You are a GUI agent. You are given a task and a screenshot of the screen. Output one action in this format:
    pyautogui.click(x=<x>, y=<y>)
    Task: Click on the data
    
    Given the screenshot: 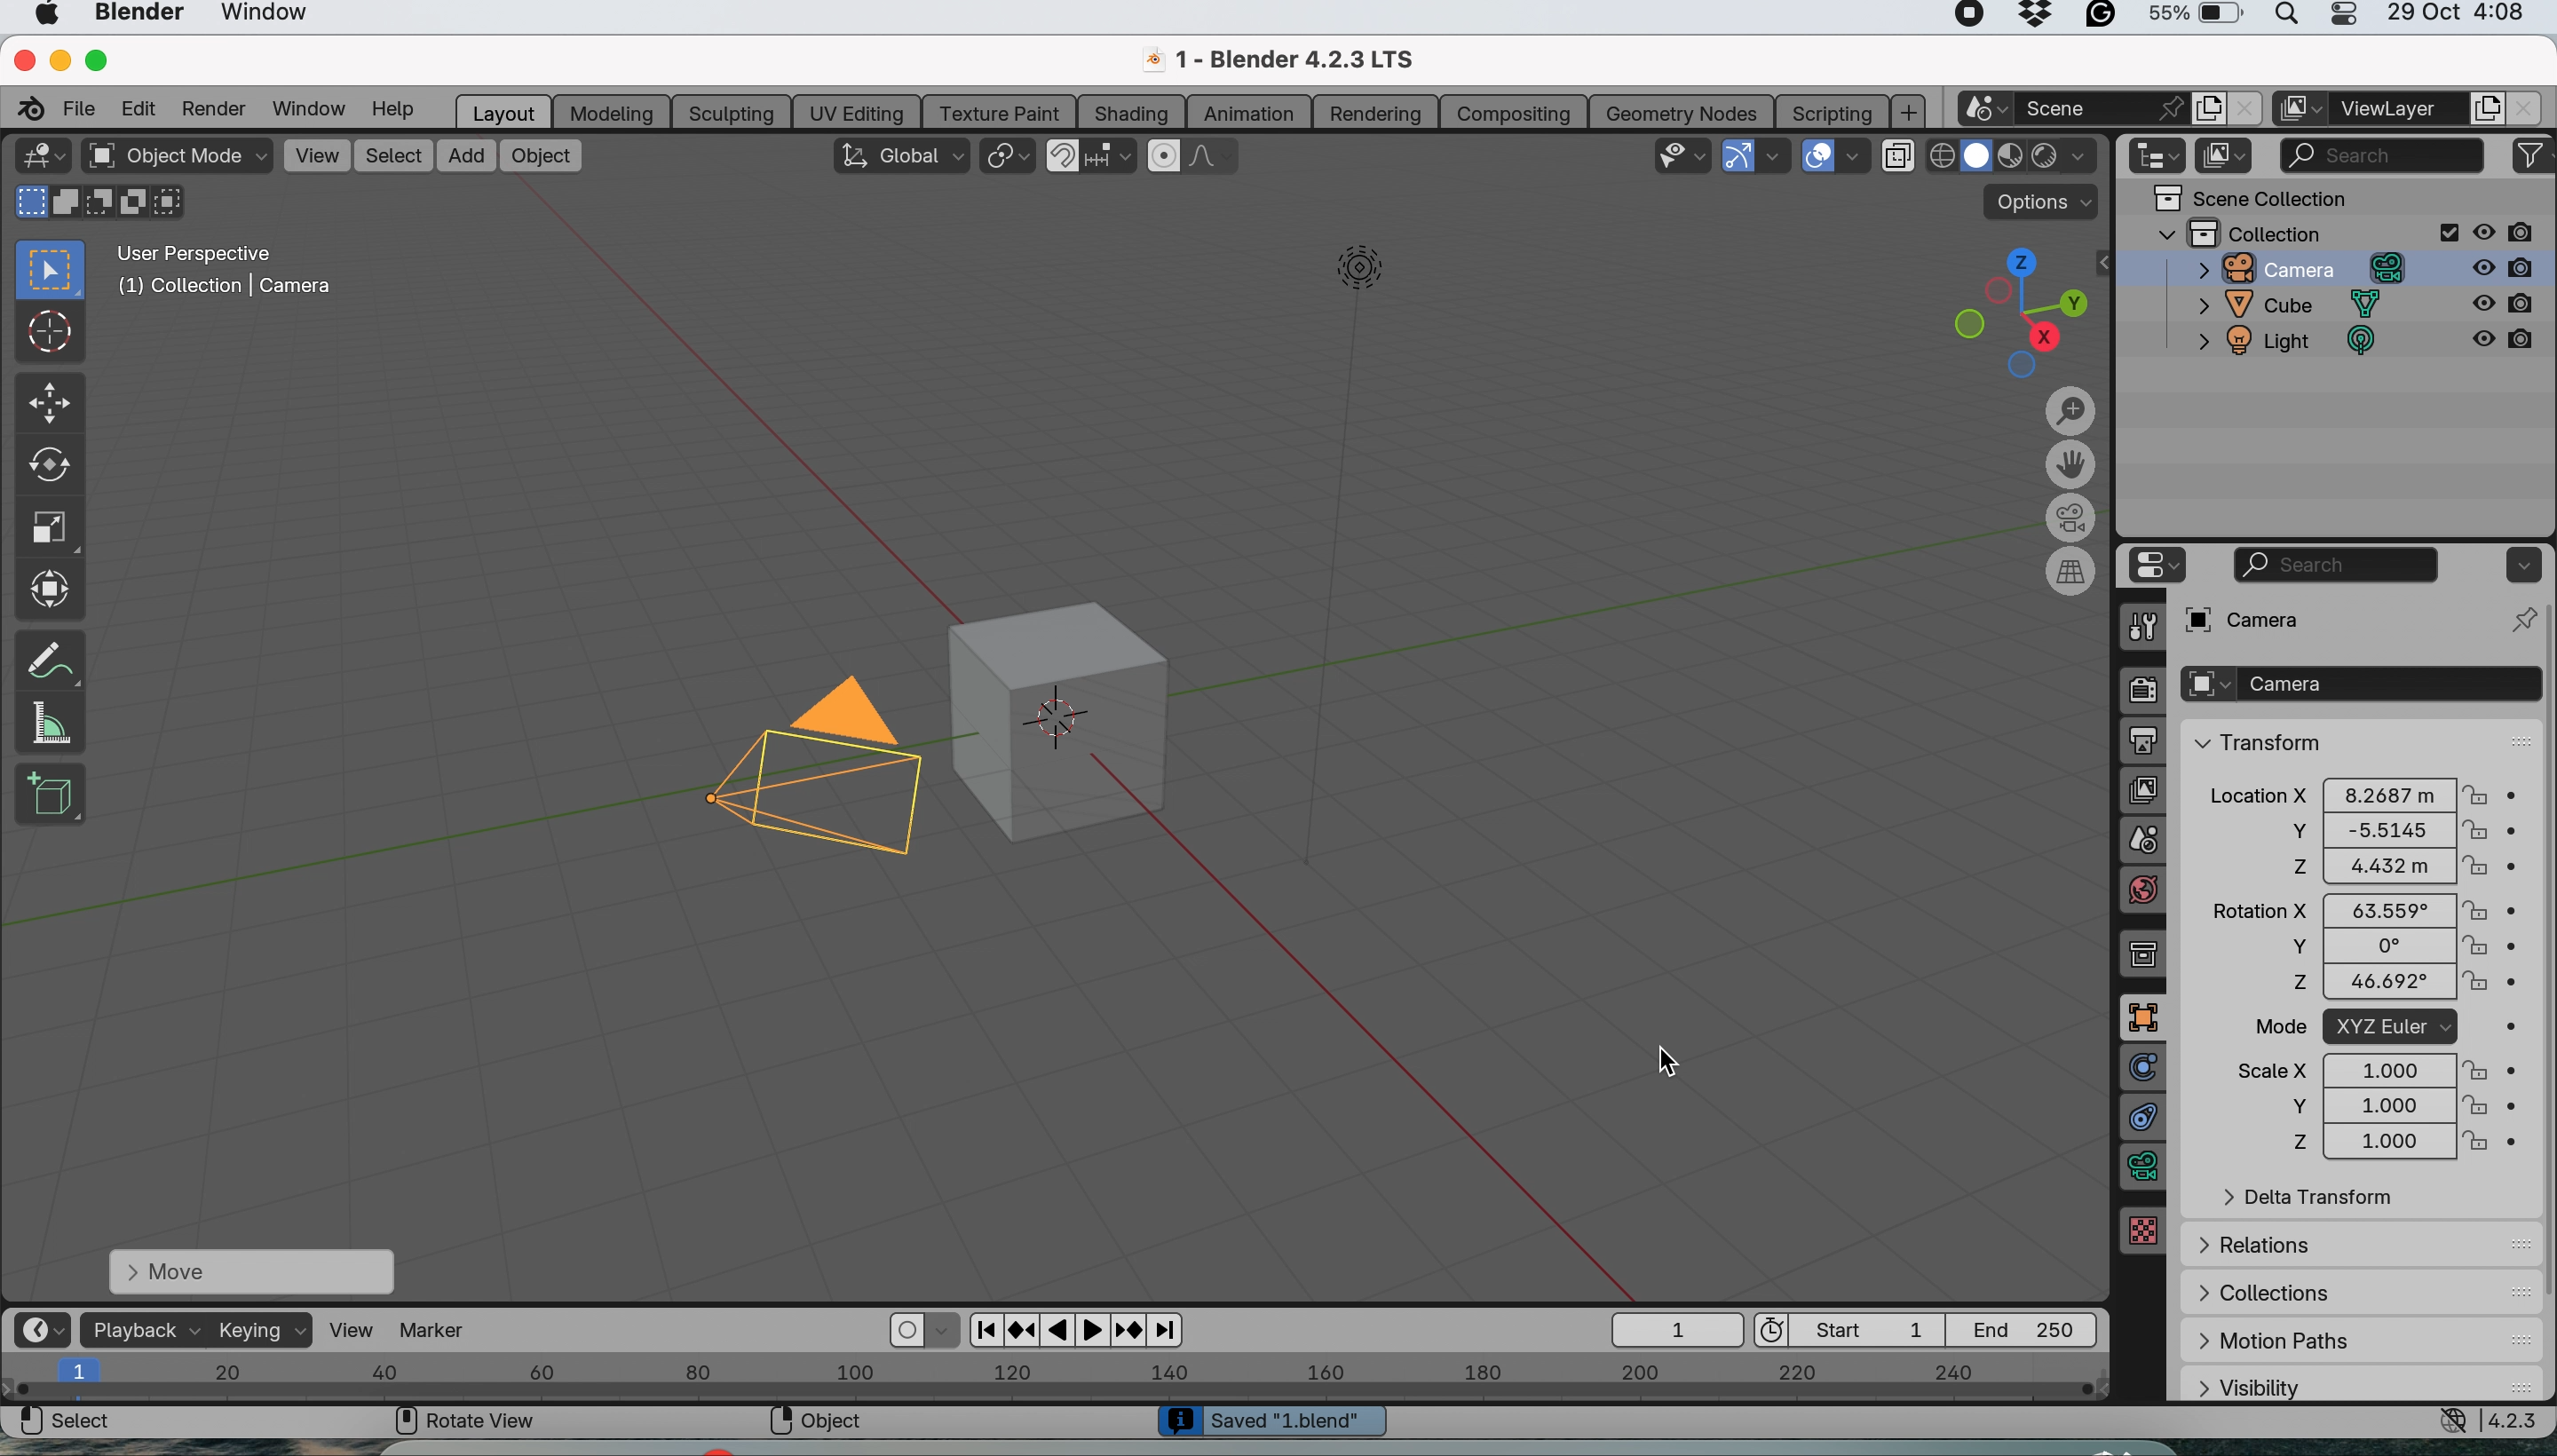 What is the action you would take?
    pyautogui.click(x=2138, y=1169)
    